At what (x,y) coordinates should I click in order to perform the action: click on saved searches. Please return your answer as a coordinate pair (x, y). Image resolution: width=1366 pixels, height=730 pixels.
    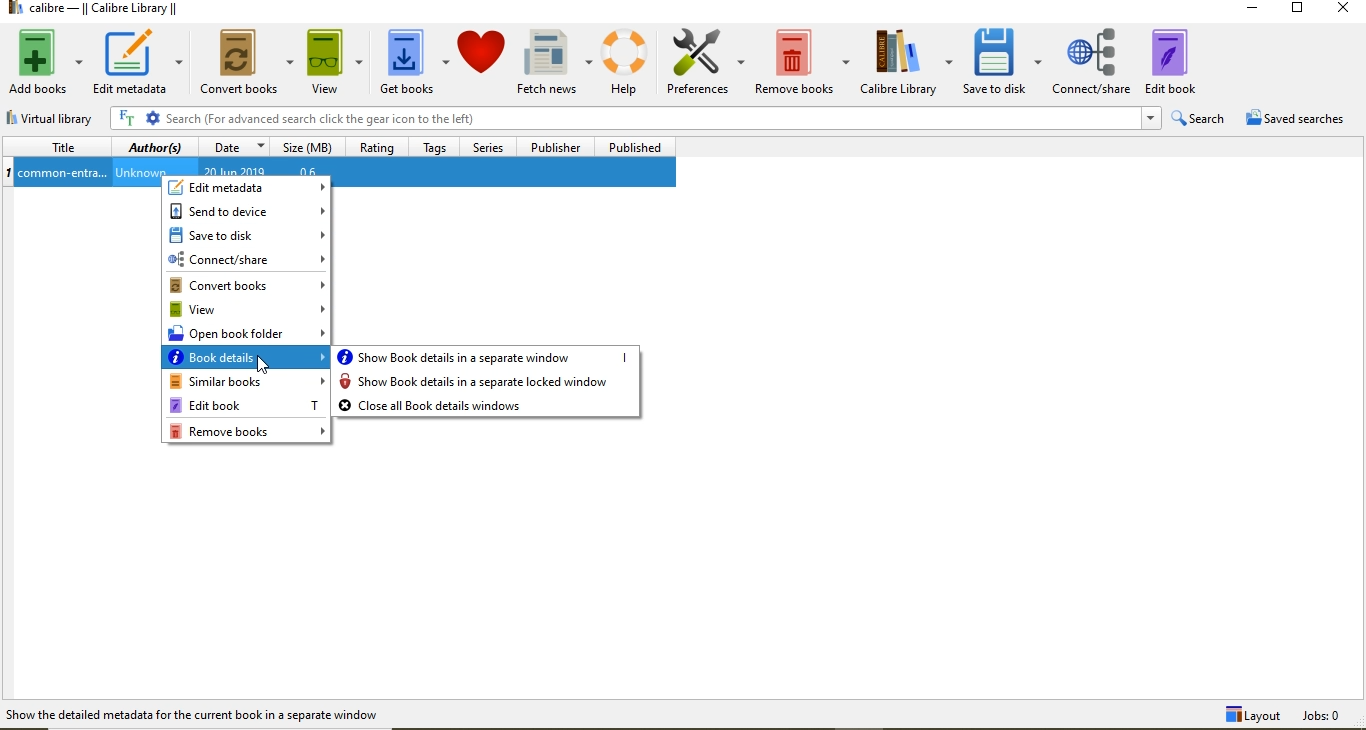
    Looking at the image, I should click on (1300, 118).